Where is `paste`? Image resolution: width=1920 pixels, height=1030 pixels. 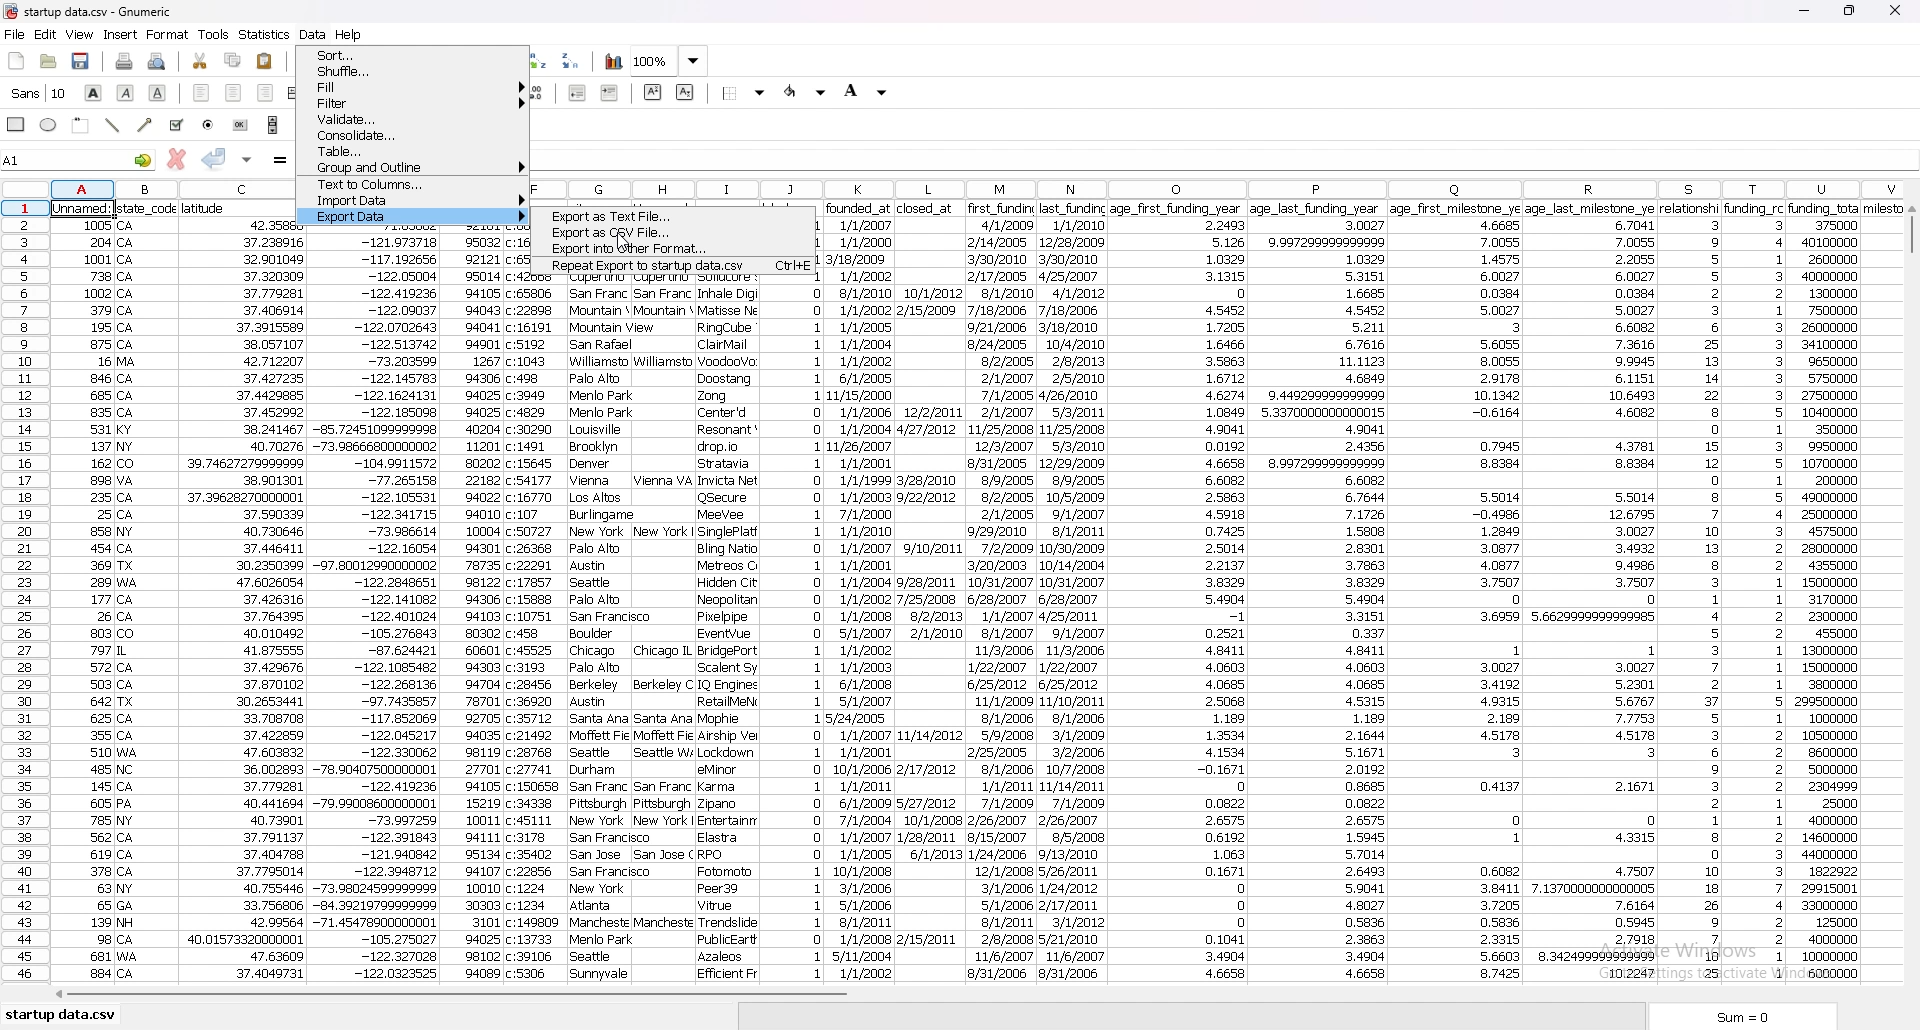 paste is located at coordinates (265, 60).